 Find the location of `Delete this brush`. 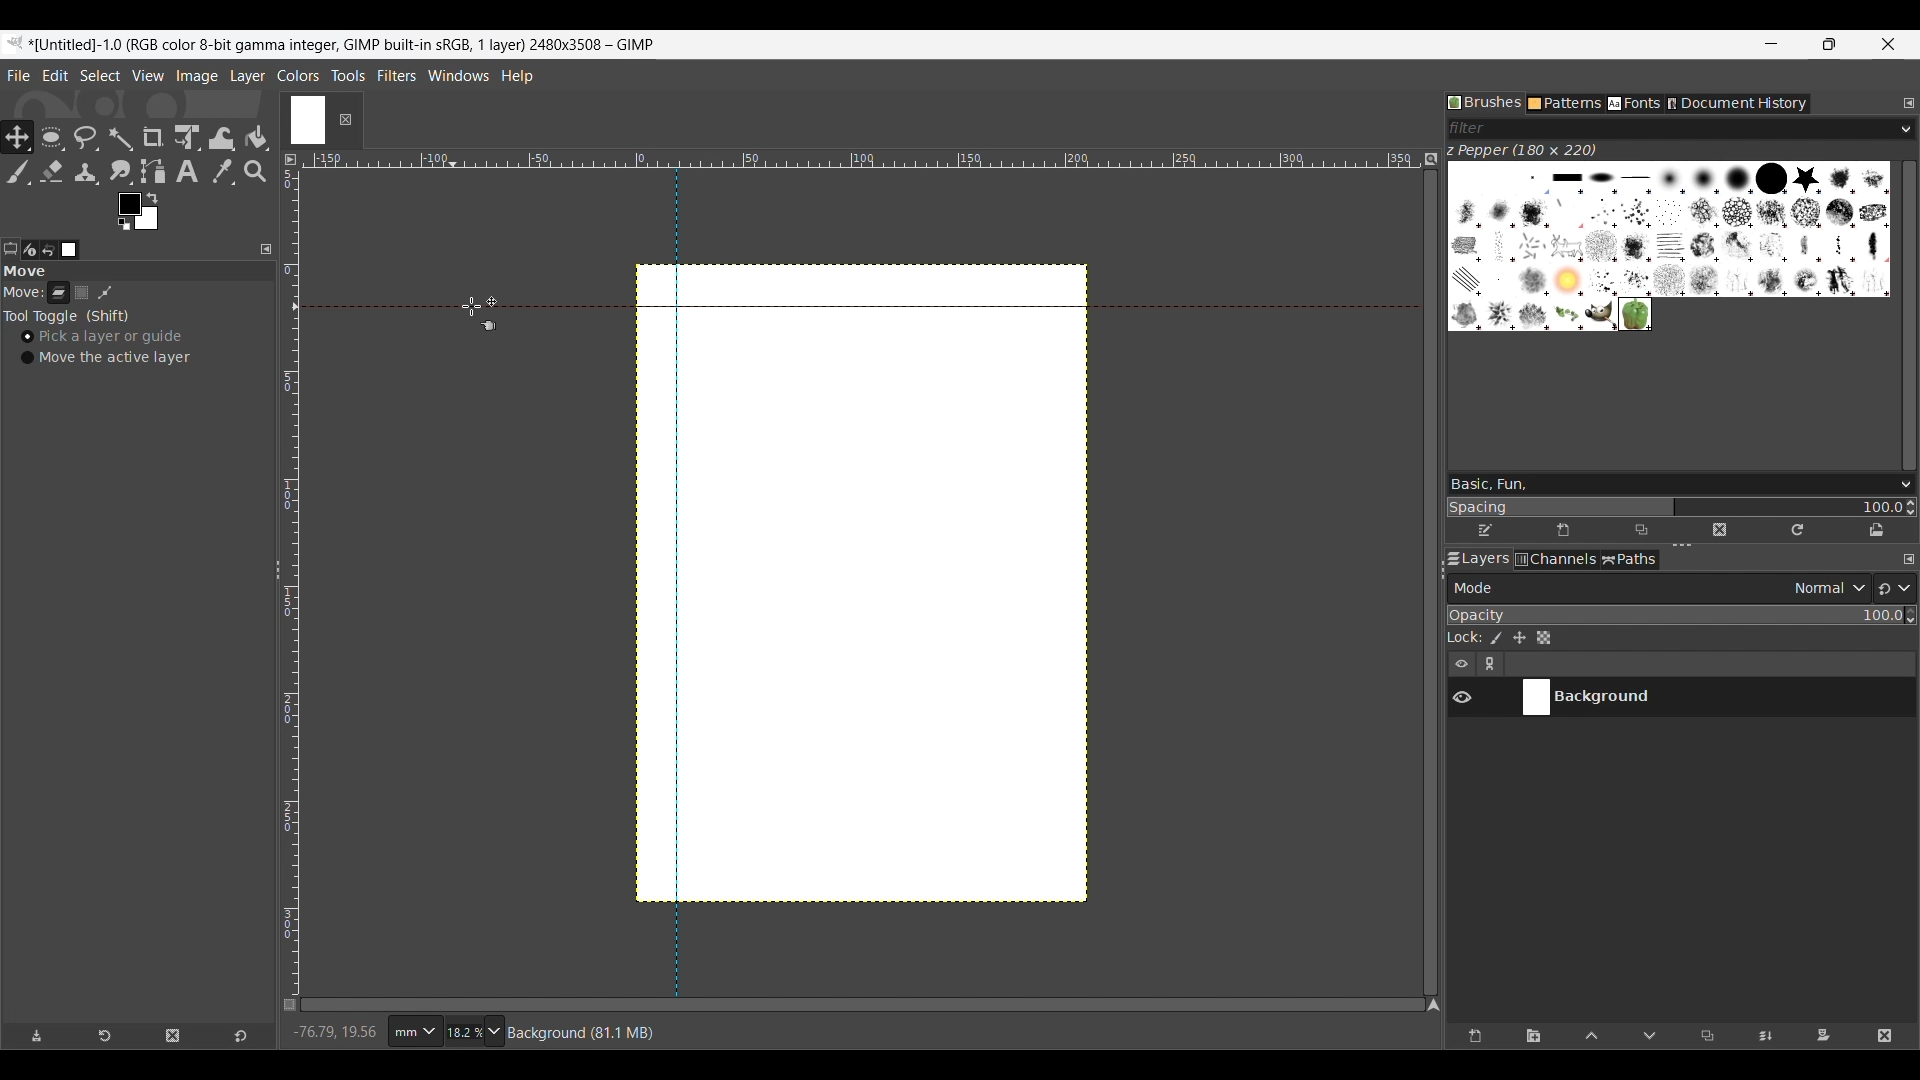

Delete this brush is located at coordinates (1719, 531).